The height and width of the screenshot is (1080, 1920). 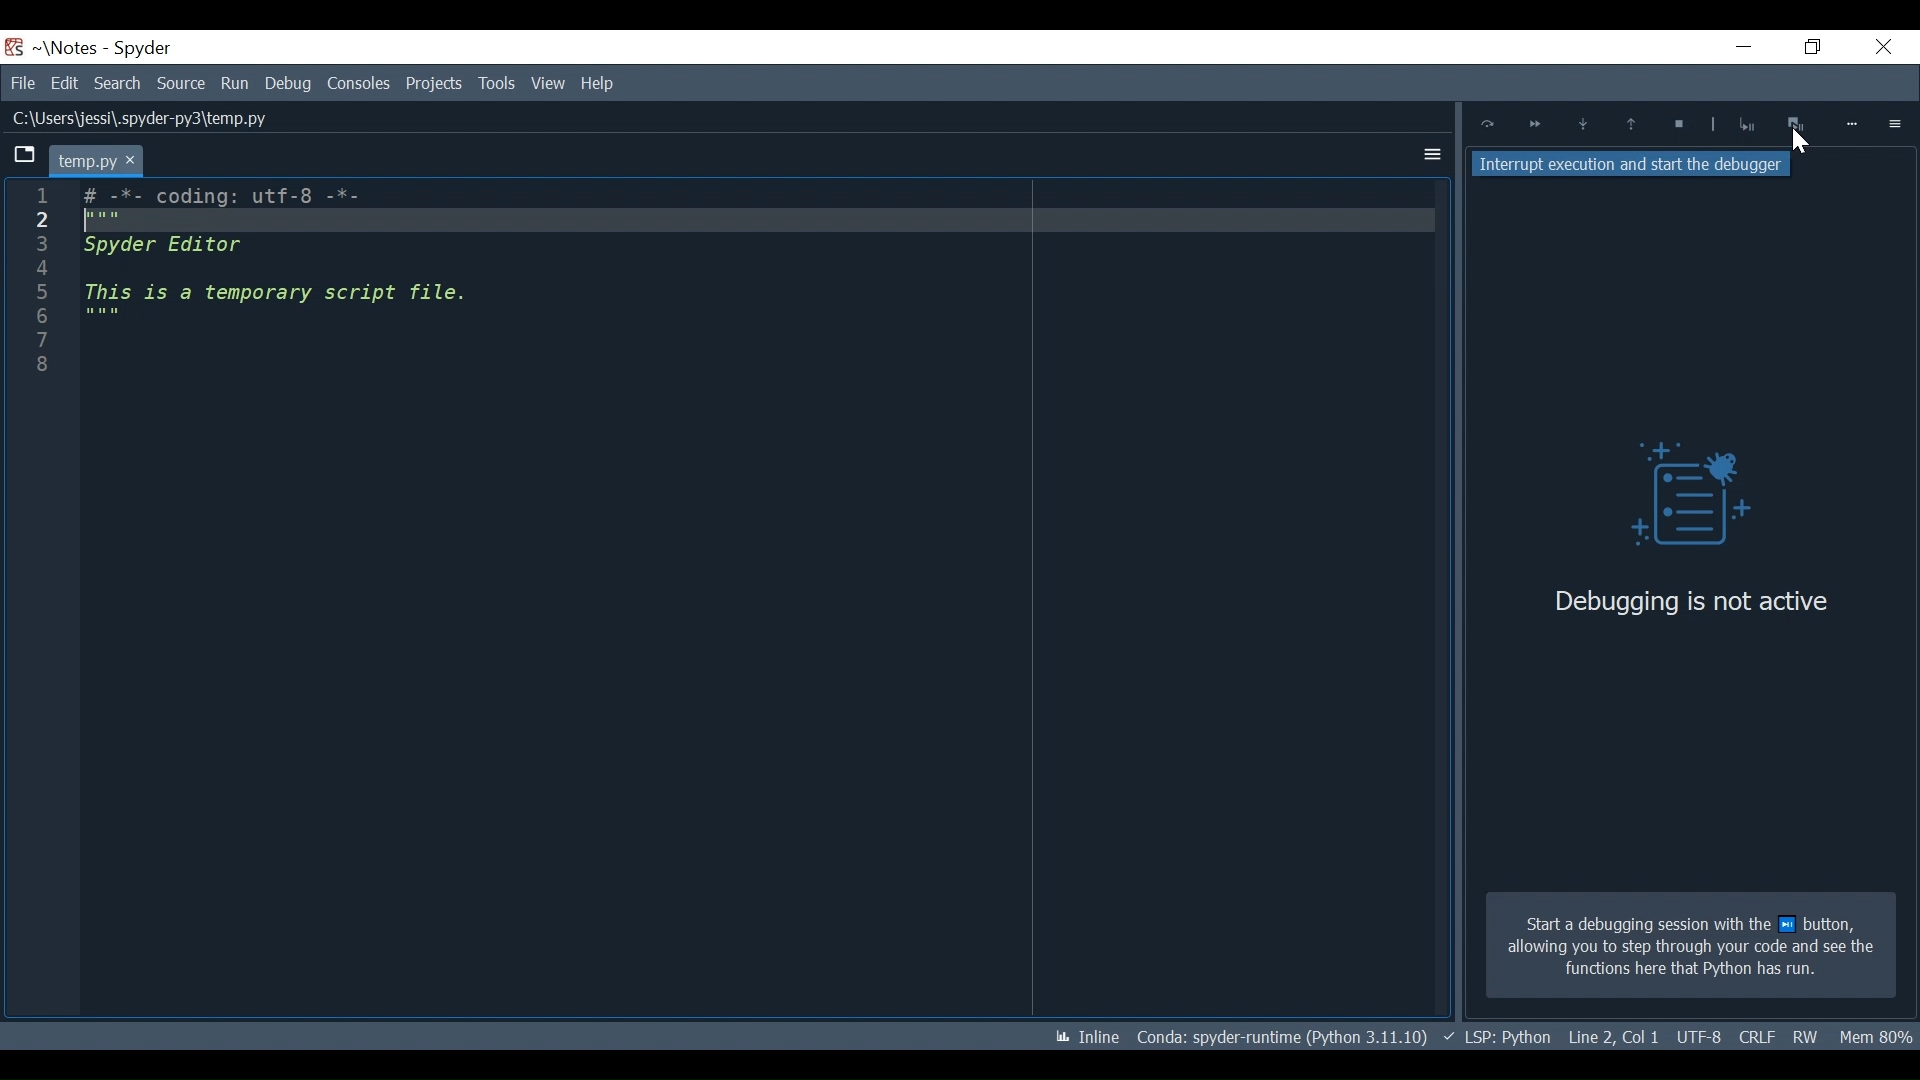 I want to click on Tools, so click(x=436, y=83).